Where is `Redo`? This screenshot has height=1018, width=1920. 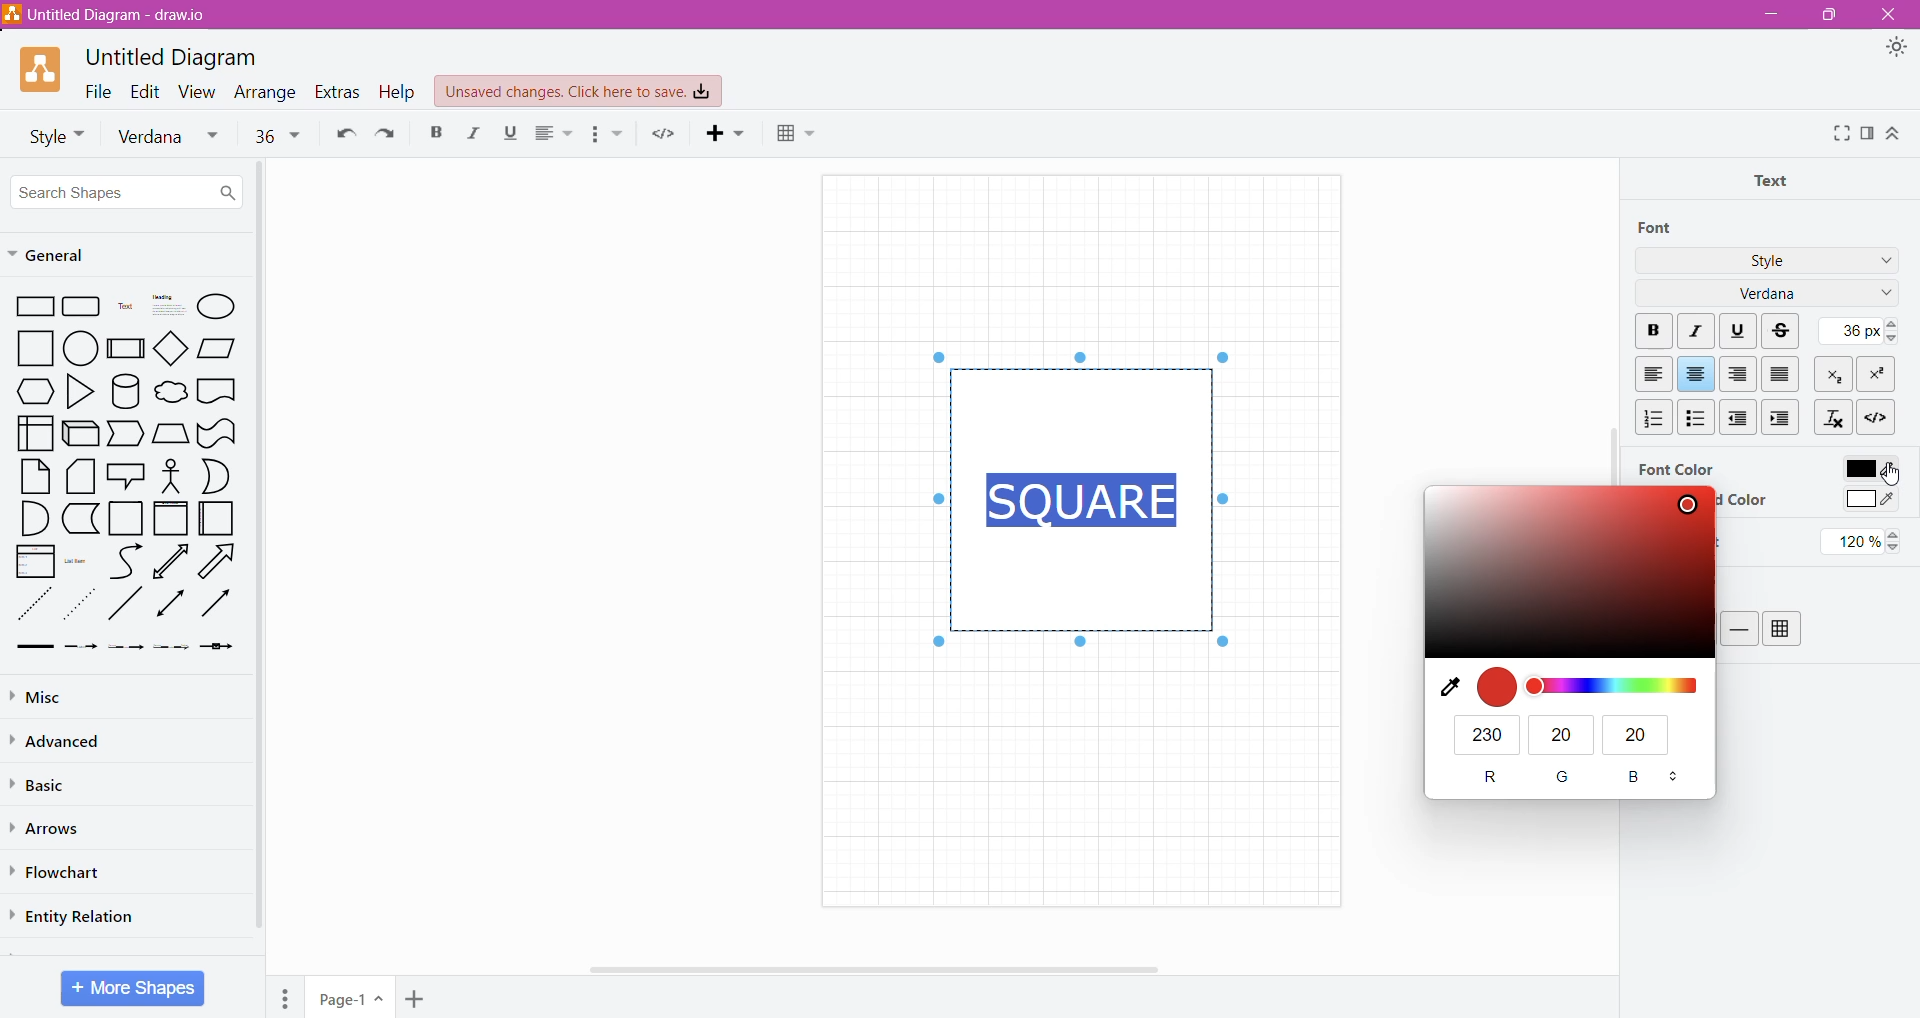
Redo is located at coordinates (392, 132).